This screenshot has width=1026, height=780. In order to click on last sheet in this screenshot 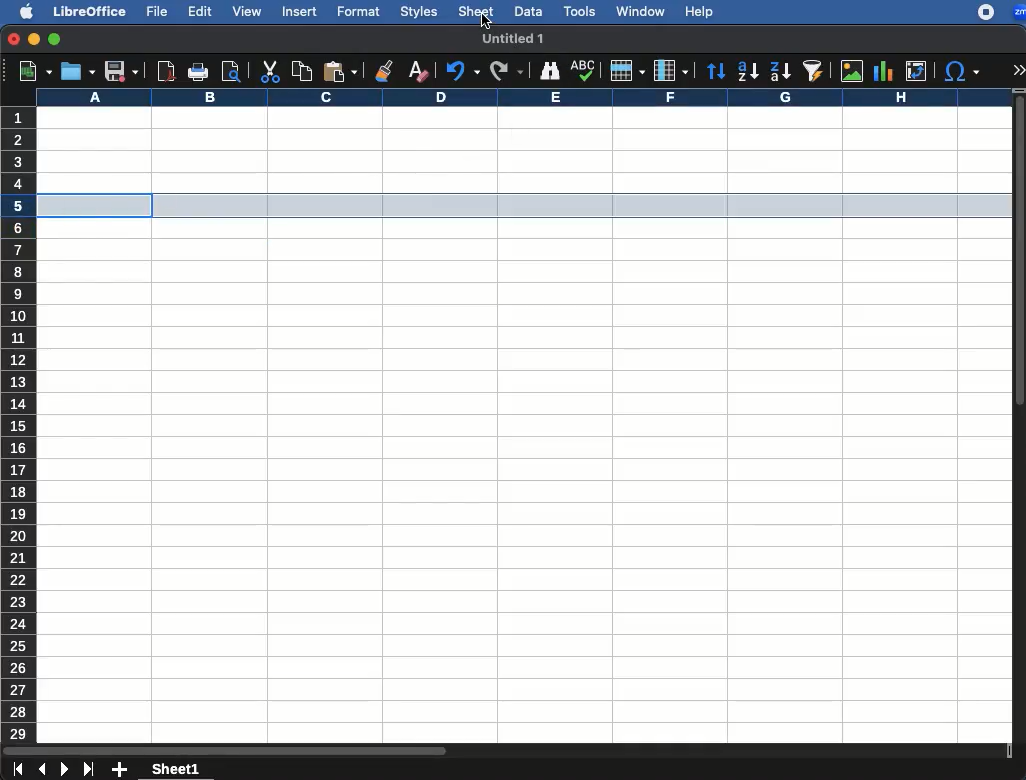, I will do `click(88, 771)`.